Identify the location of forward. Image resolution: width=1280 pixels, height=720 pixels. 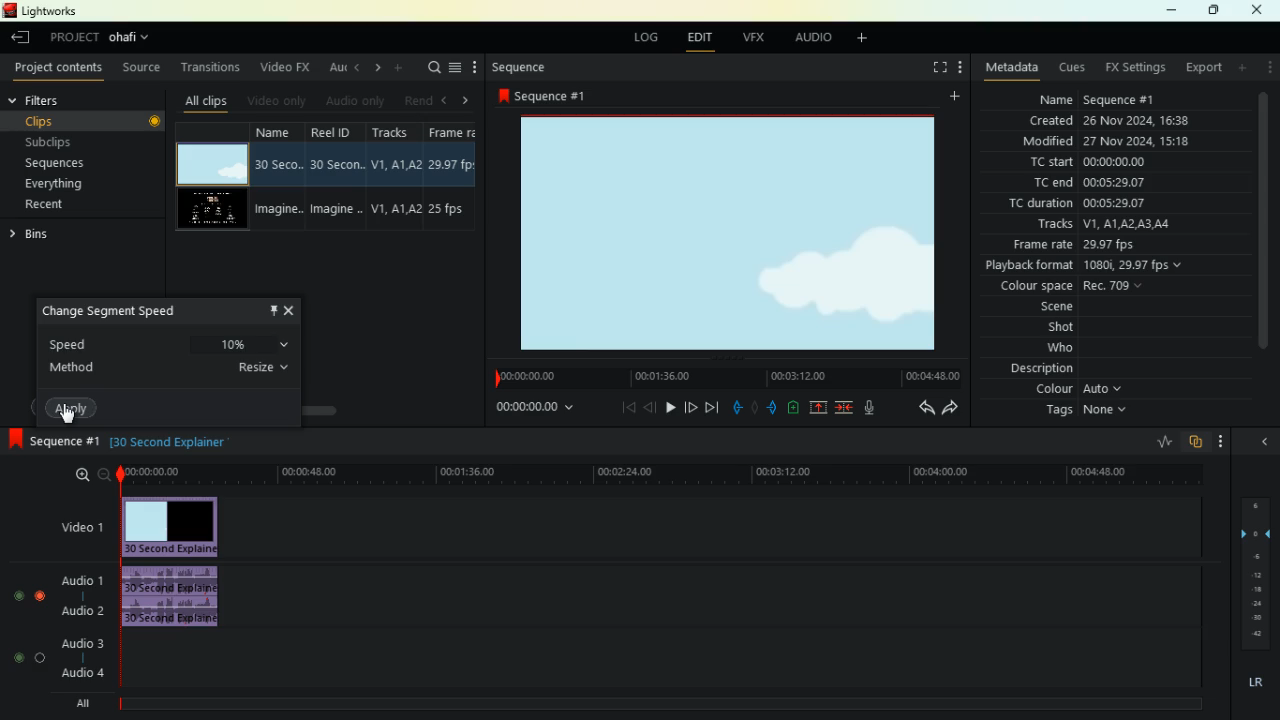
(954, 407).